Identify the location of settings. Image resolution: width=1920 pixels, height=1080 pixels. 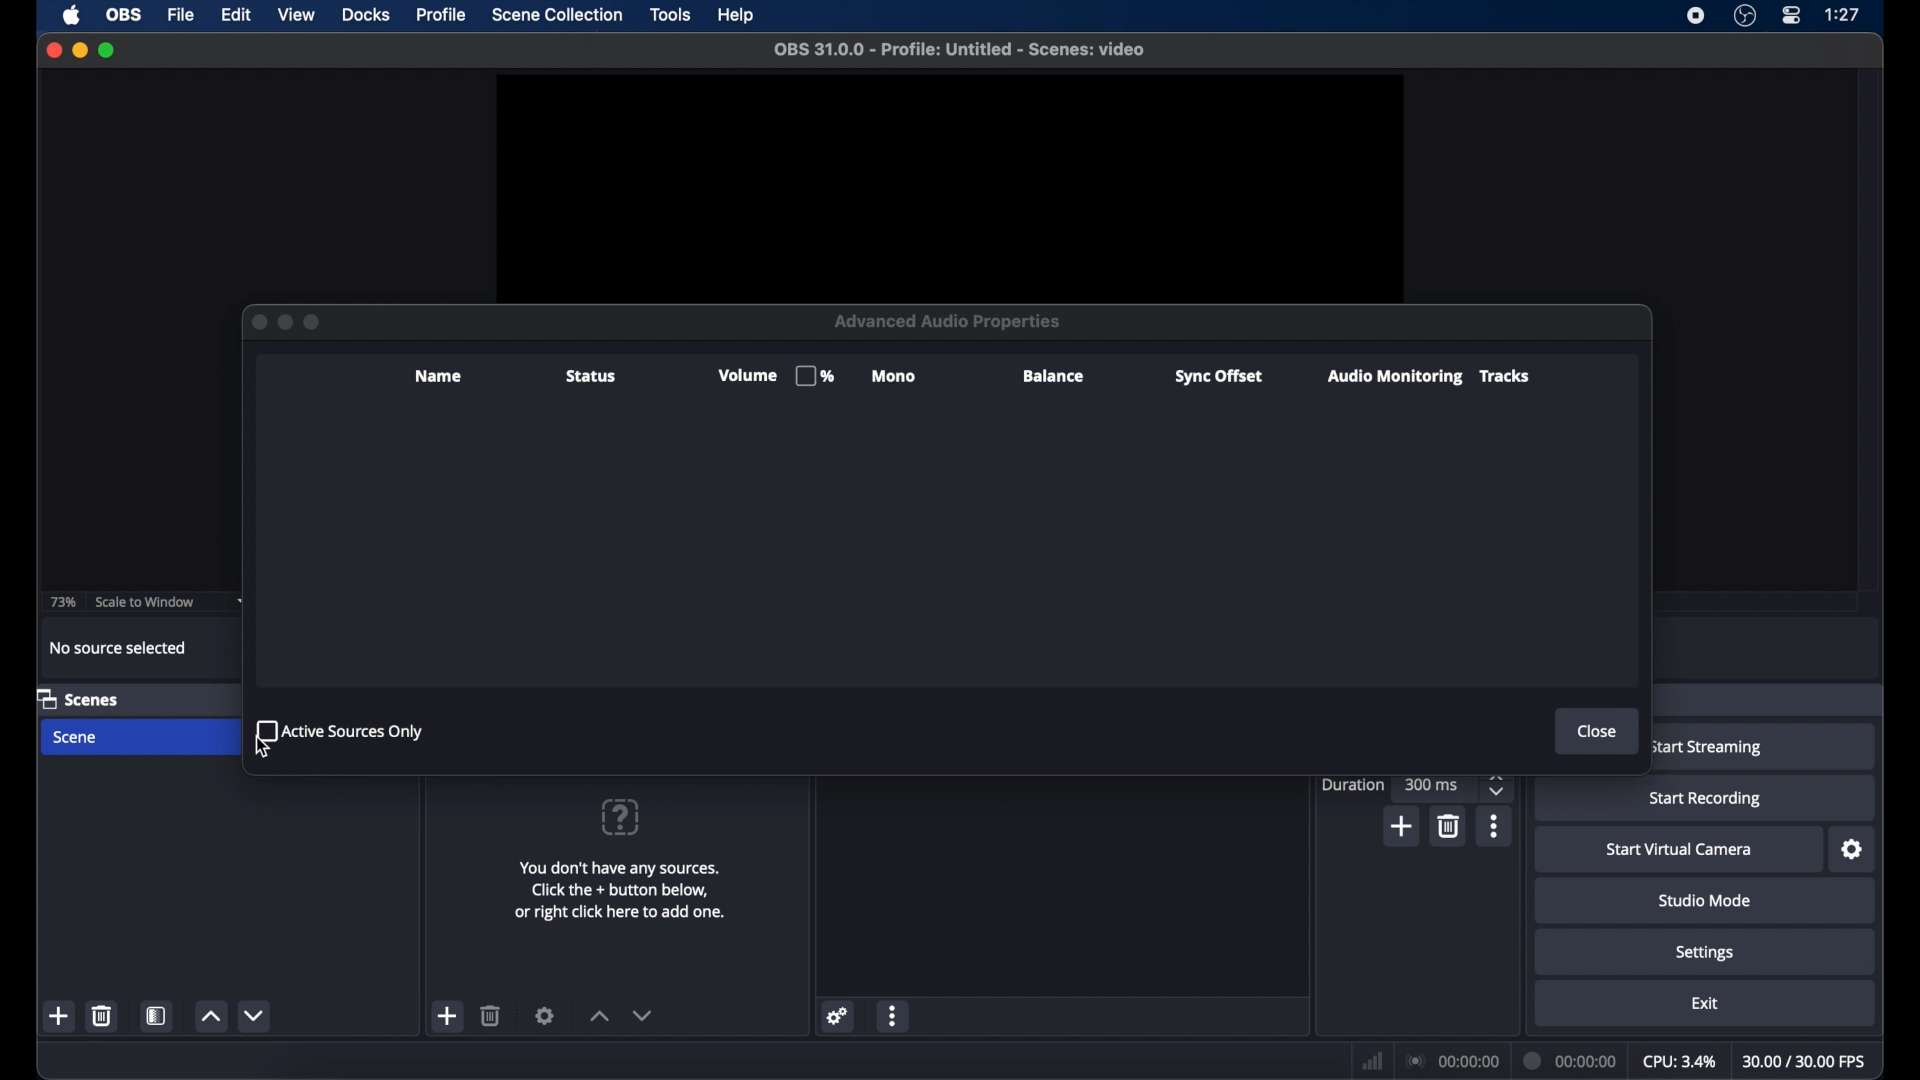
(546, 1016).